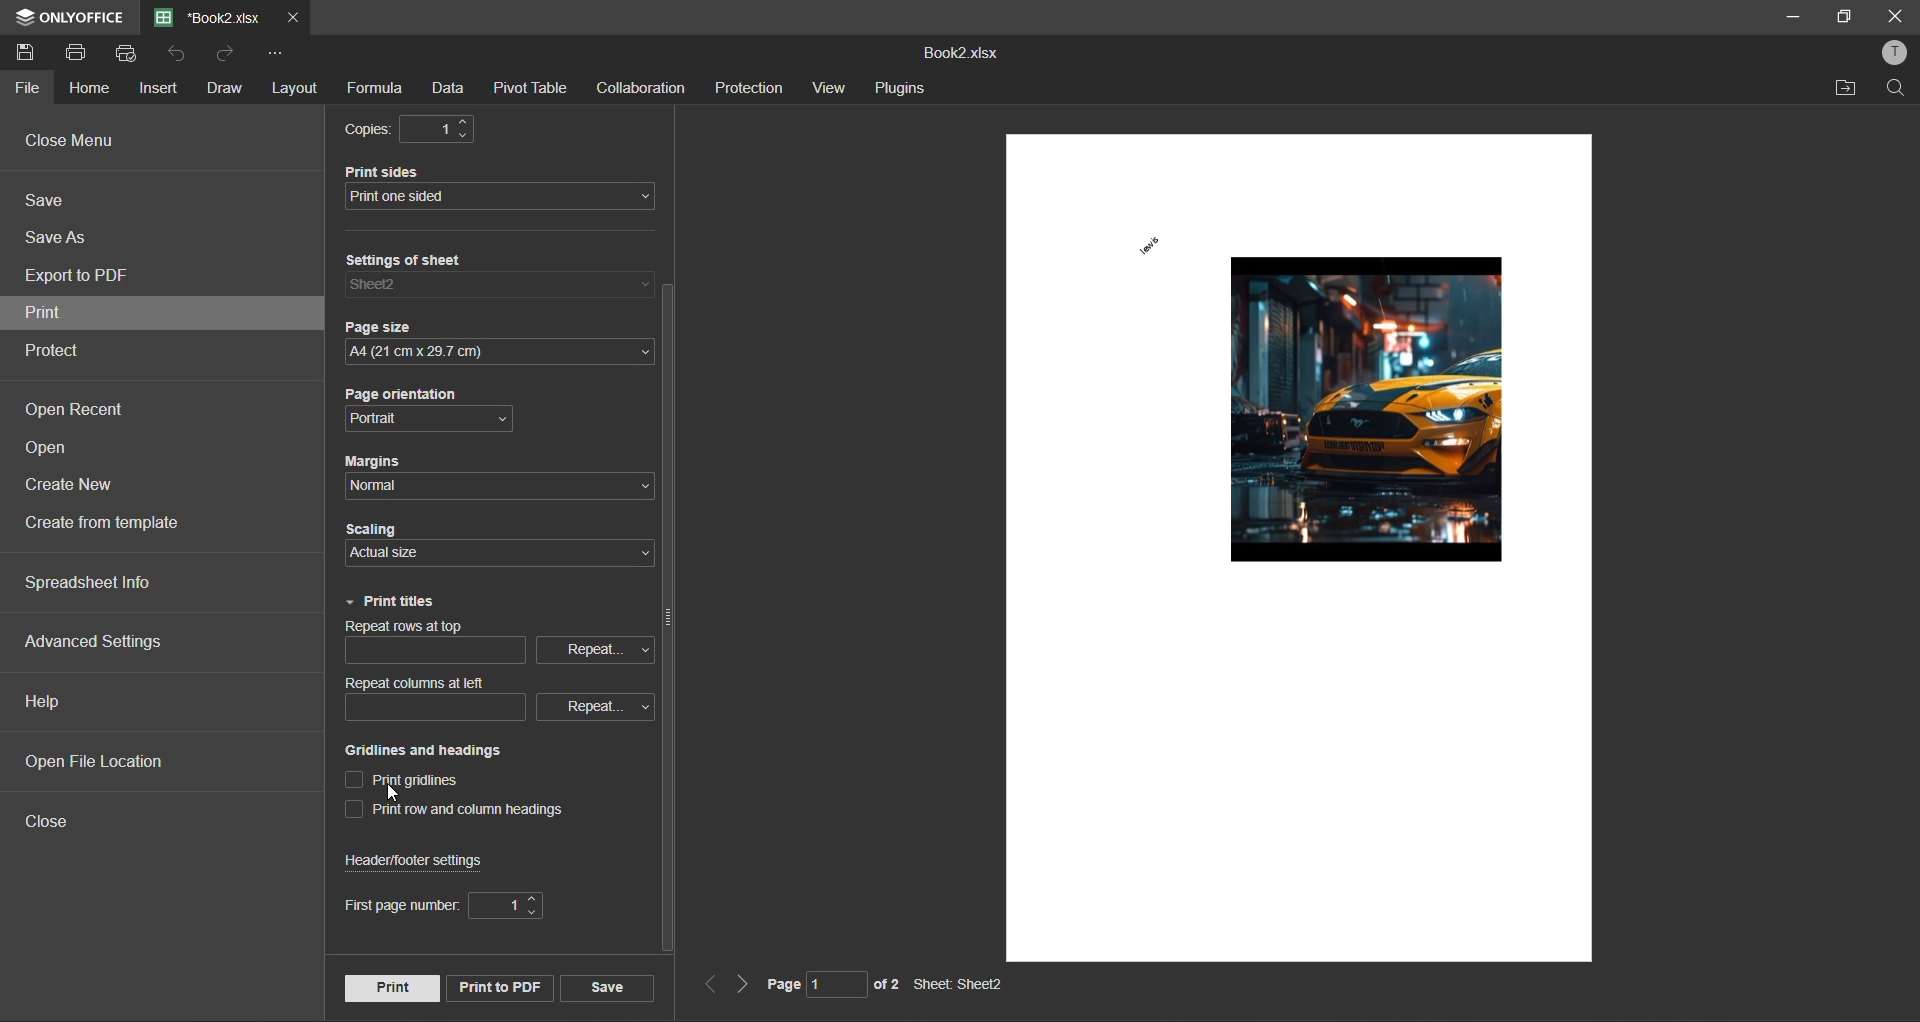 This screenshot has height=1022, width=1920. Describe the element at coordinates (53, 315) in the screenshot. I see `print` at that location.